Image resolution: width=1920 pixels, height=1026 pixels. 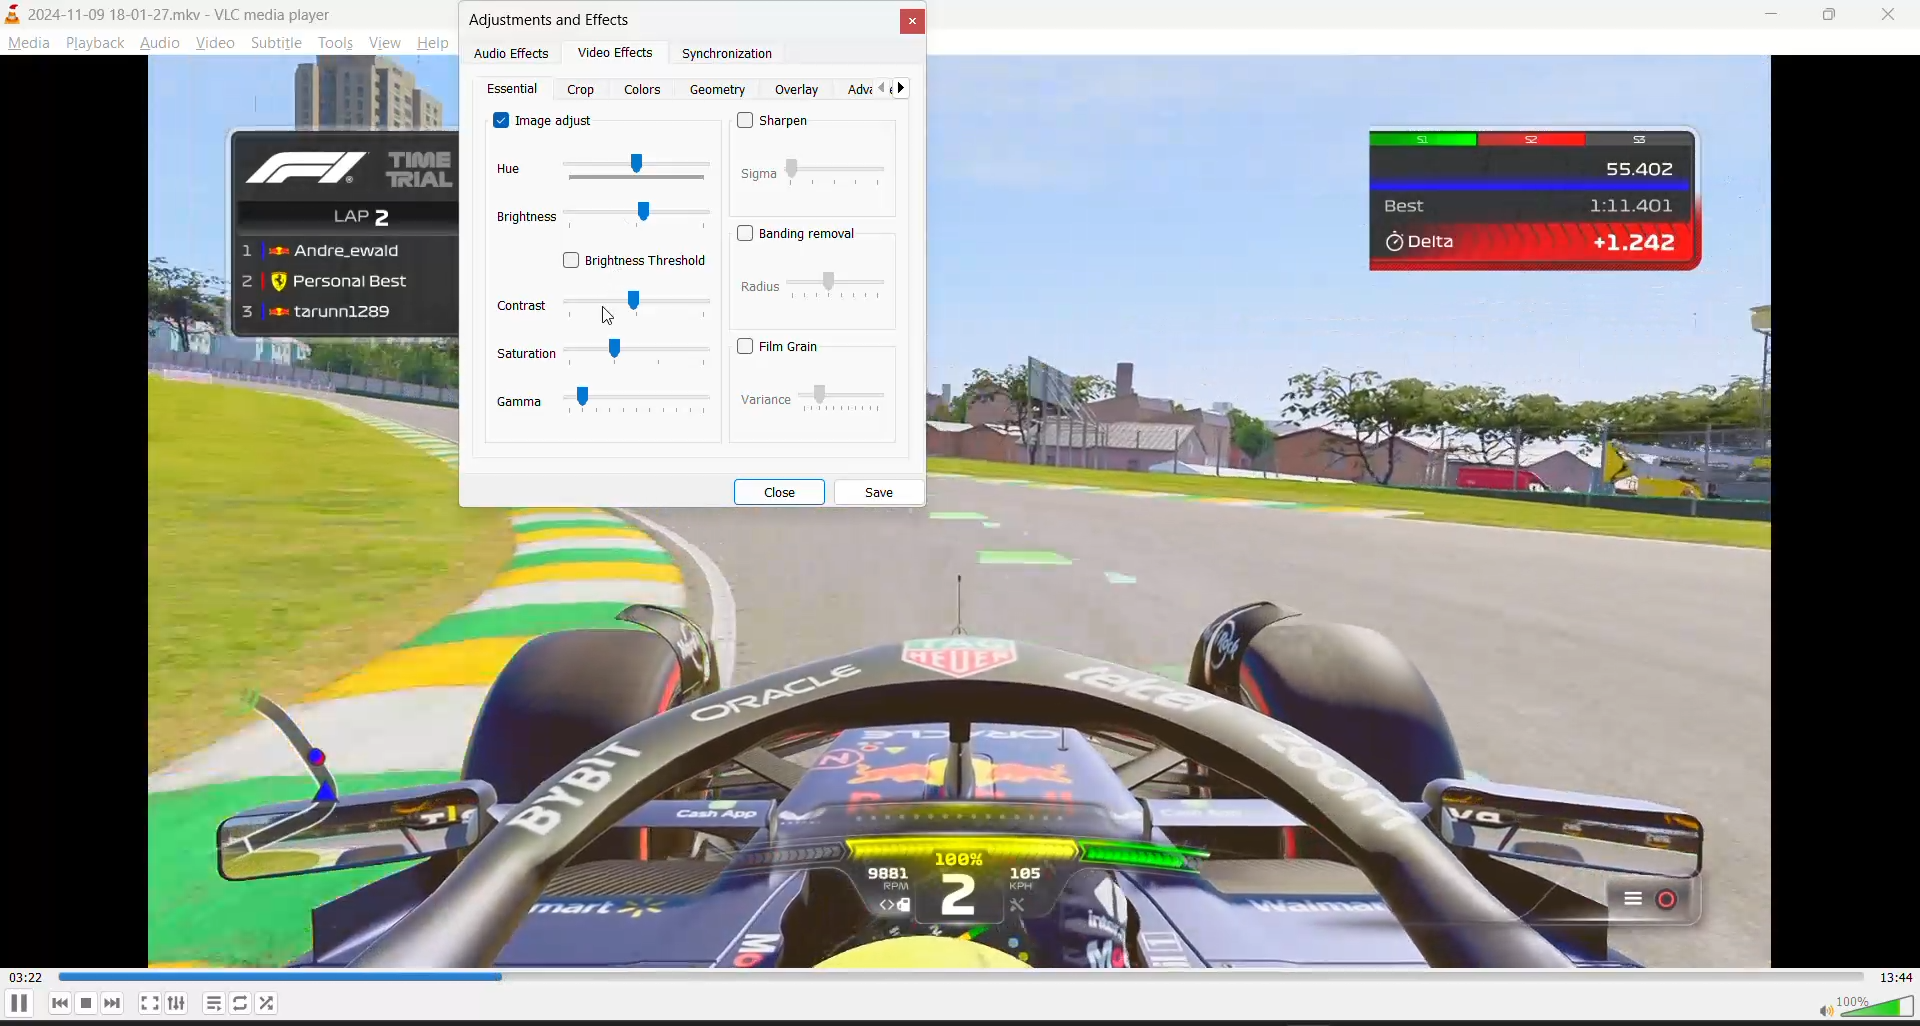 What do you see at coordinates (776, 346) in the screenshot?
I see `film grain` at bounding box center [776, 346].